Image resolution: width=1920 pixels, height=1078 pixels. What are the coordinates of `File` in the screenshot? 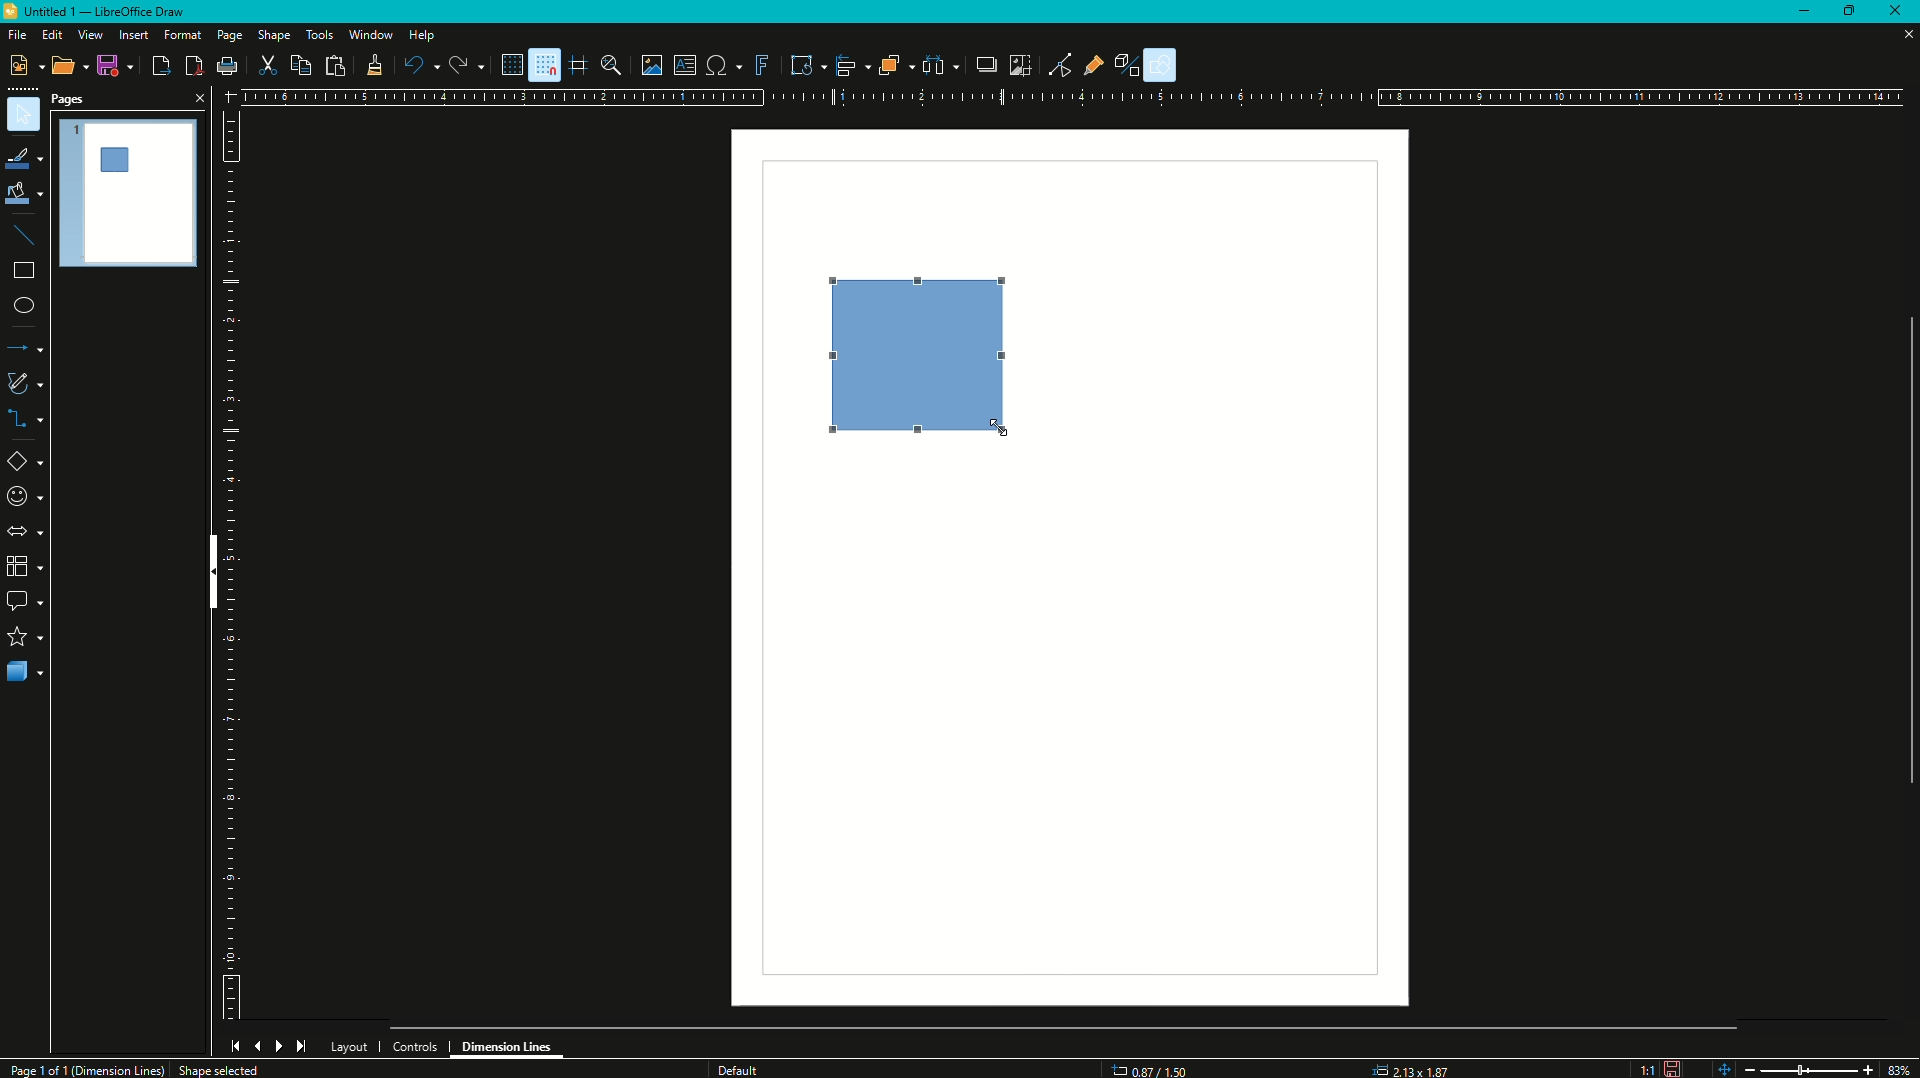 It's located at (16, 35).